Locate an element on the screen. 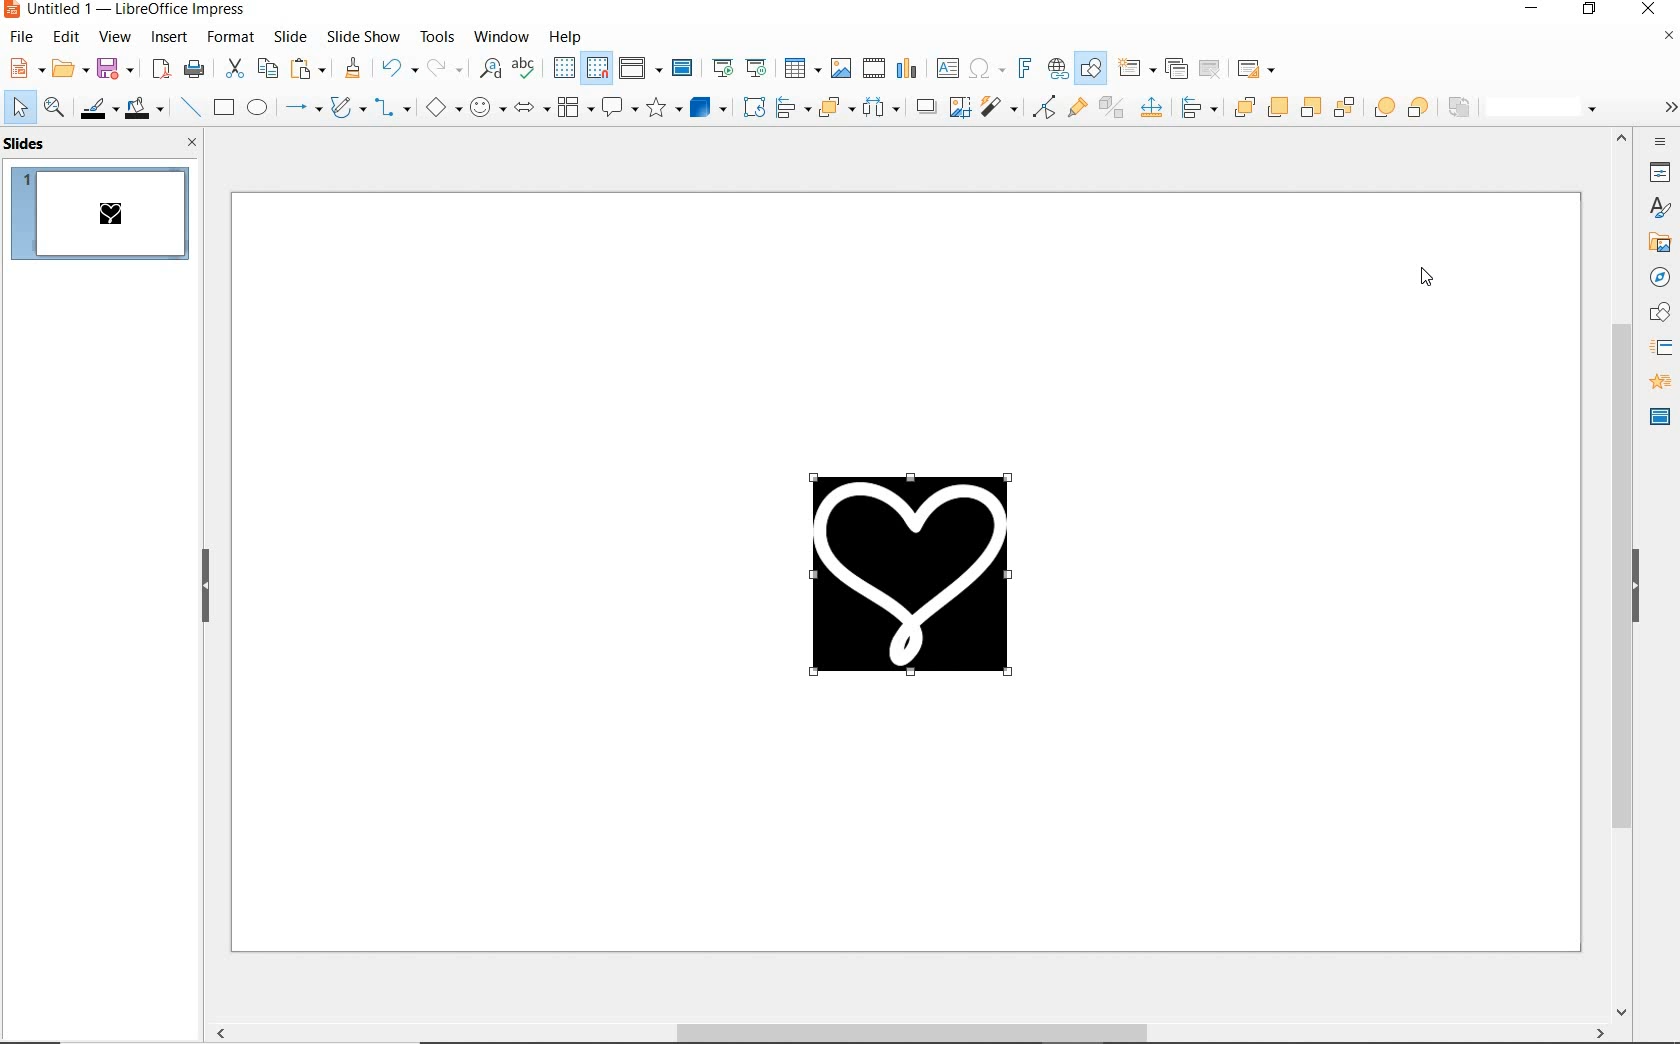 This screenshot has height=1044, width=1680. insert line is located at coordinates (189, 108).